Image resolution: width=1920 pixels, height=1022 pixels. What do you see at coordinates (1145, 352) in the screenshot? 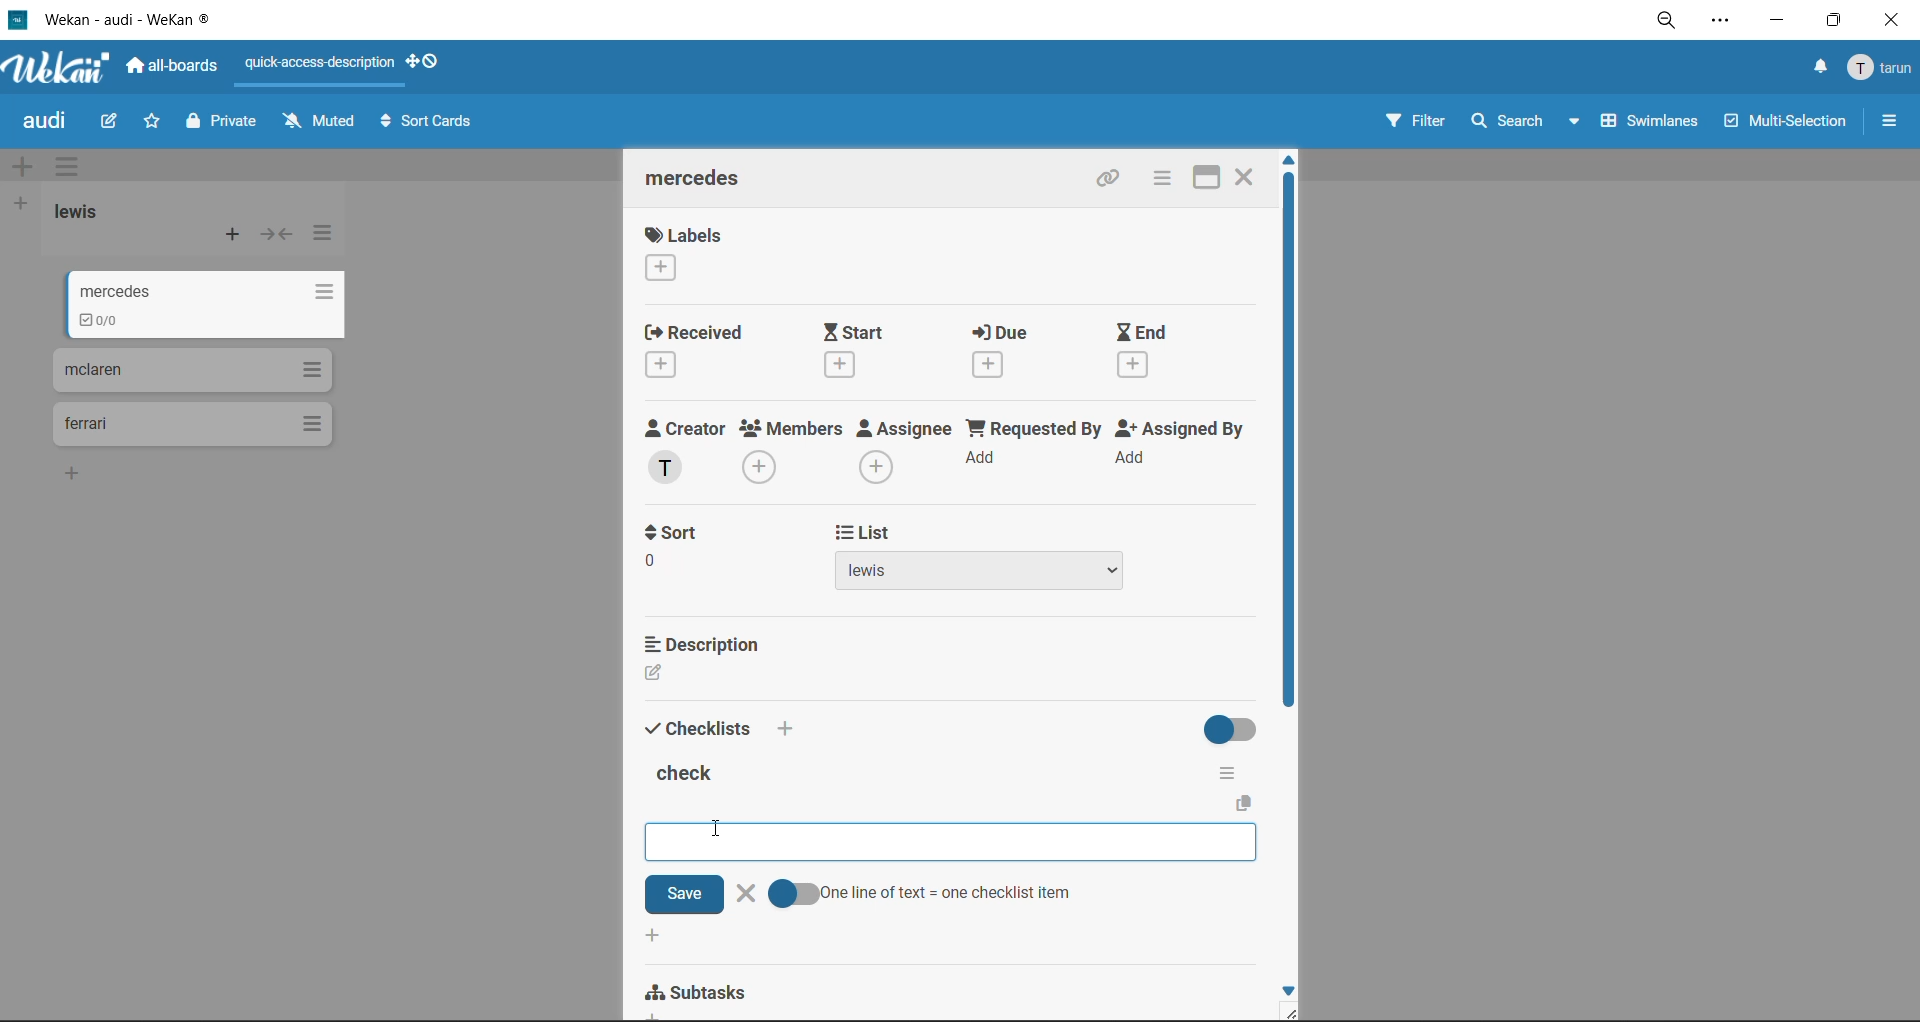
I see `end` at bounding box center [1145, 352].